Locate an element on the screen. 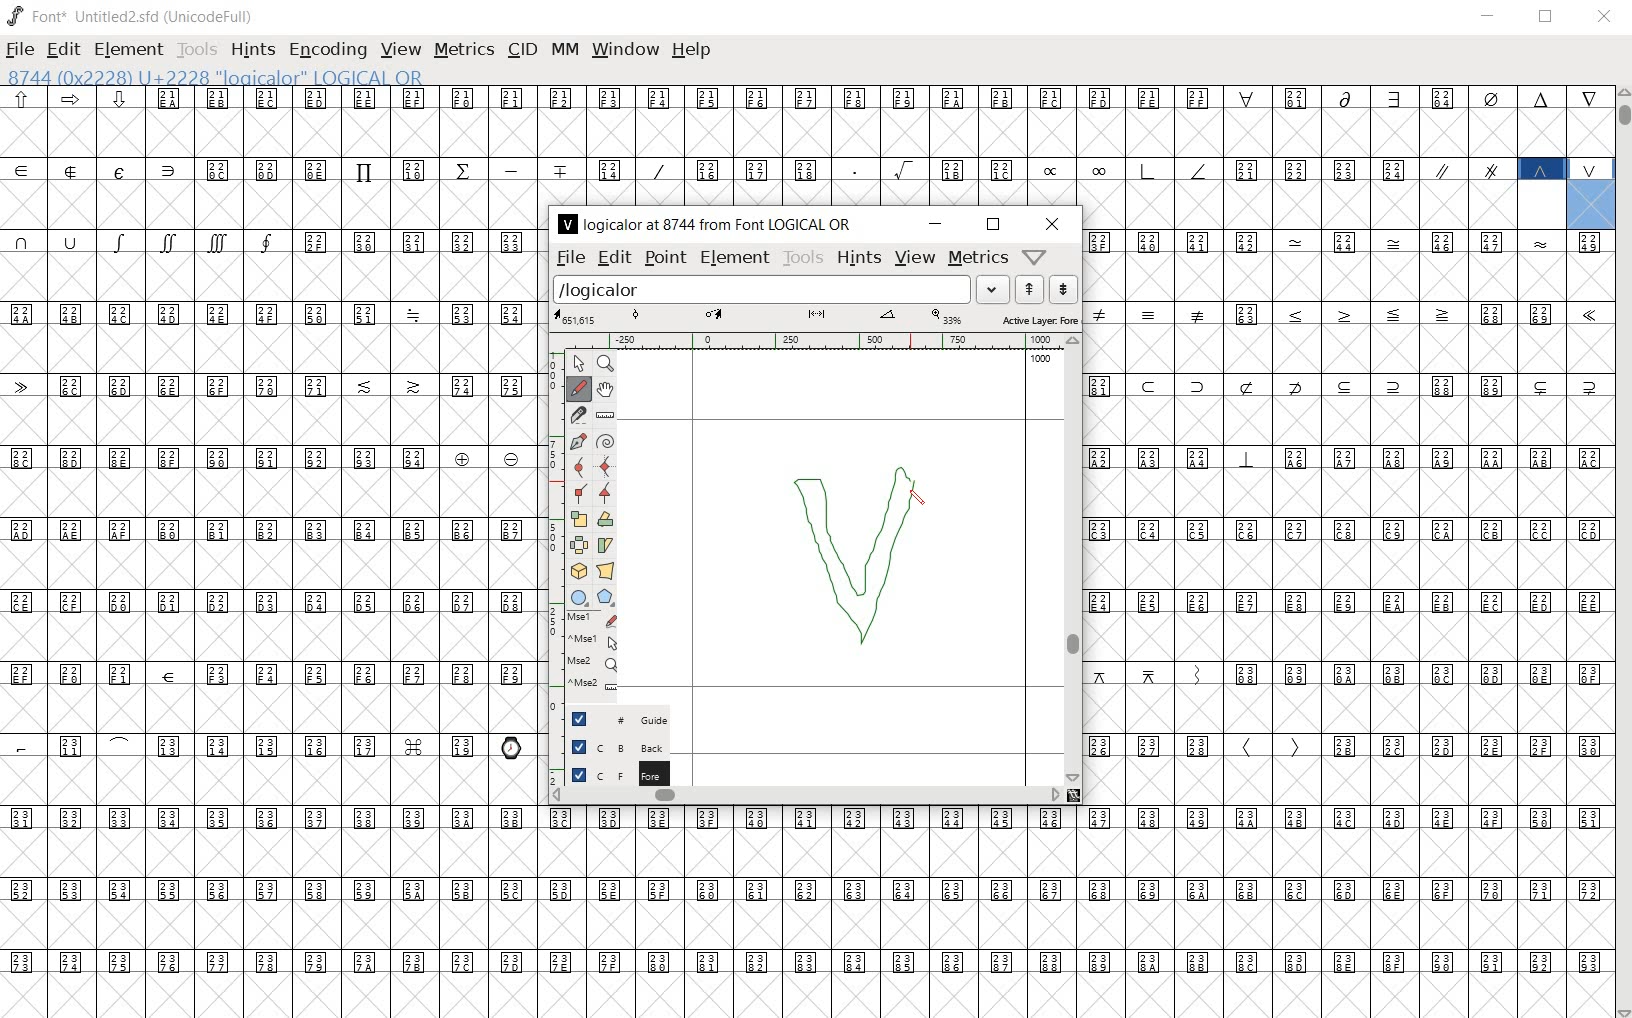  POINTER is located at coordinates (578, 363).